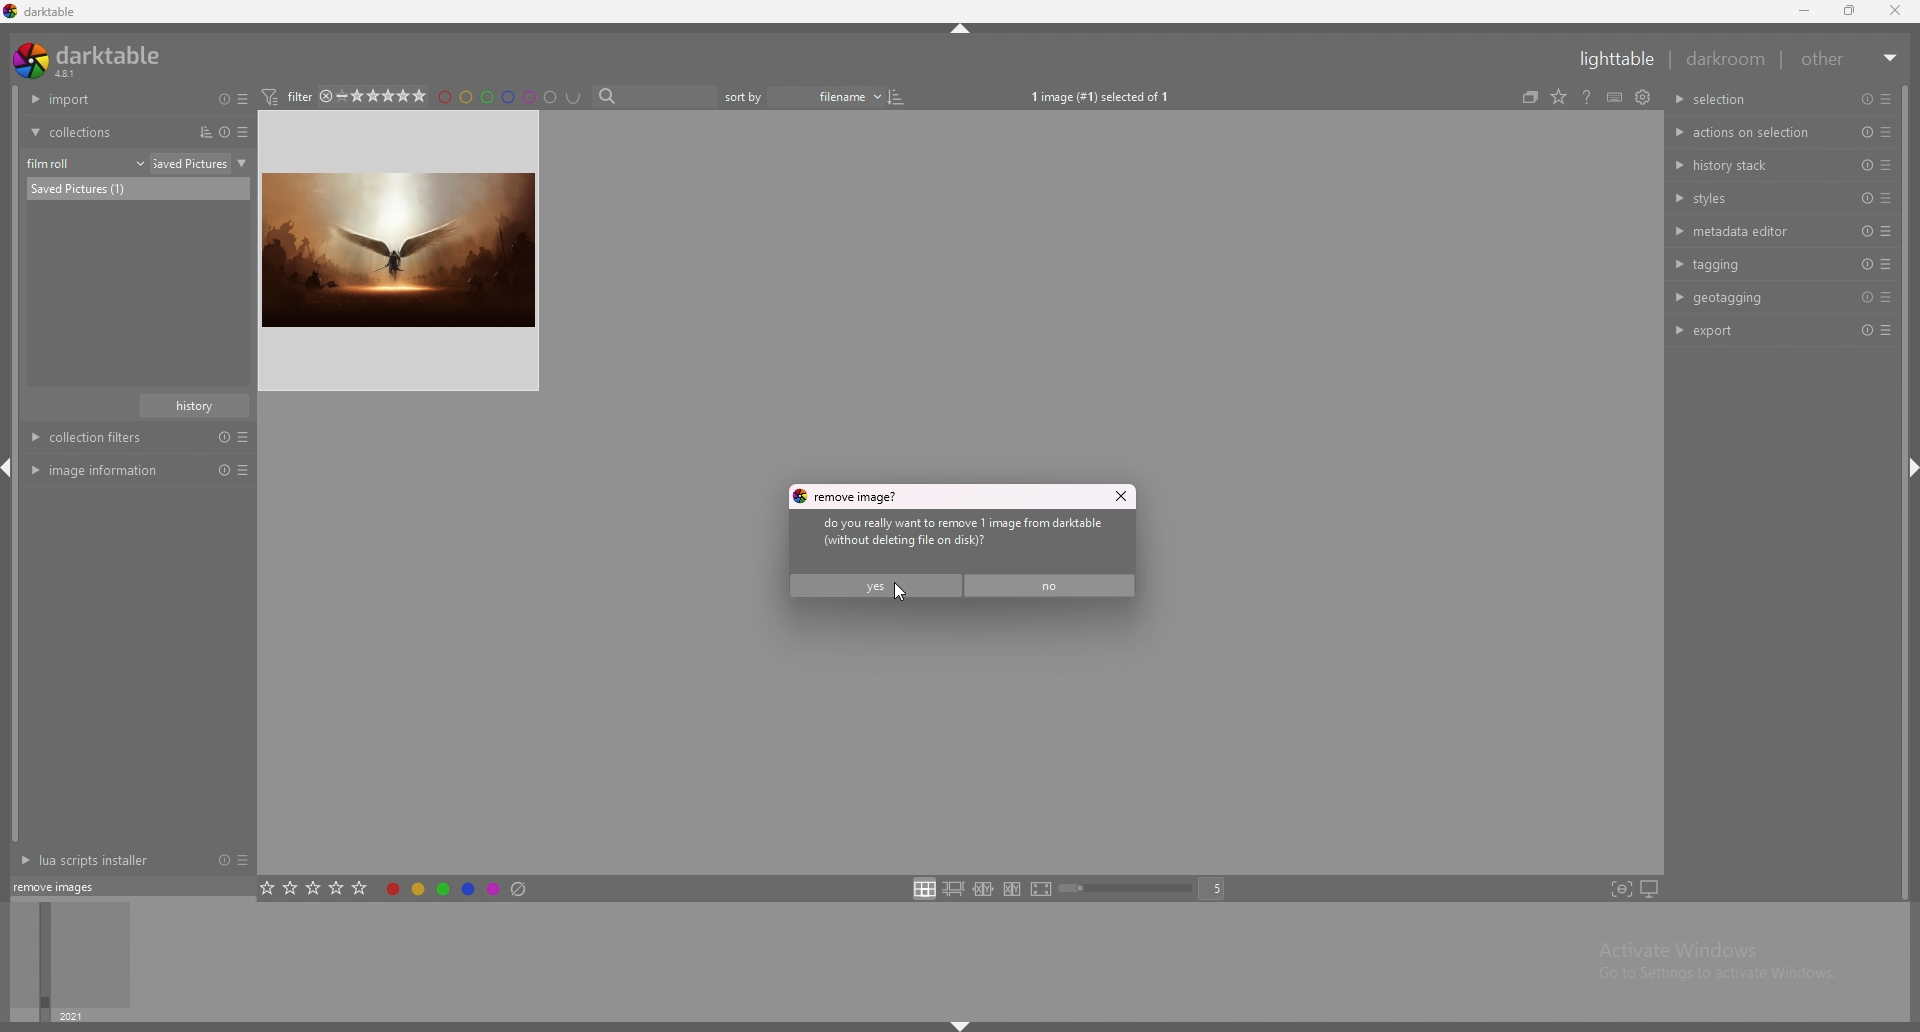 This screenshot has height=1032, width=1920. What do you see at coordinates (1746, 133) in the screenshot?
I see `actions on selection` at bounding box center [1746, 133].